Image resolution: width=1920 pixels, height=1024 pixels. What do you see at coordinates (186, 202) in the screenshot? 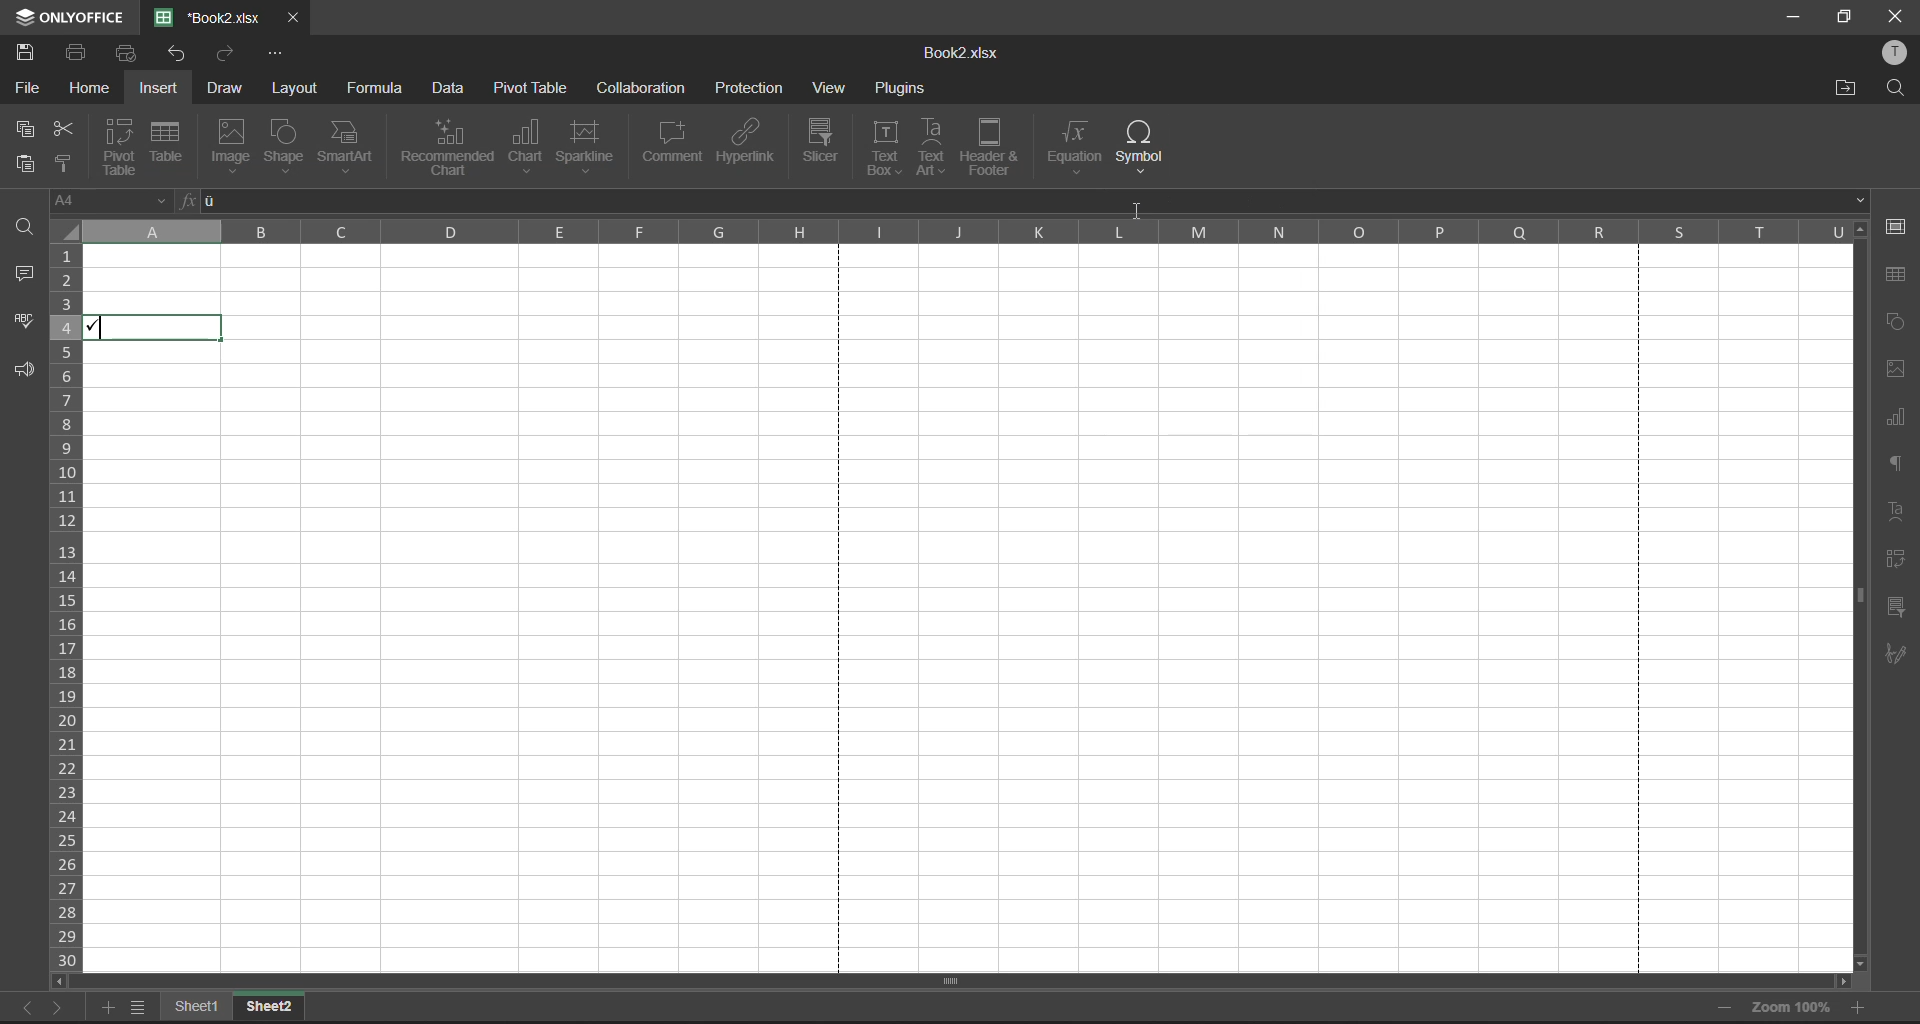
I see `fx` at bounding box center [186, 202].